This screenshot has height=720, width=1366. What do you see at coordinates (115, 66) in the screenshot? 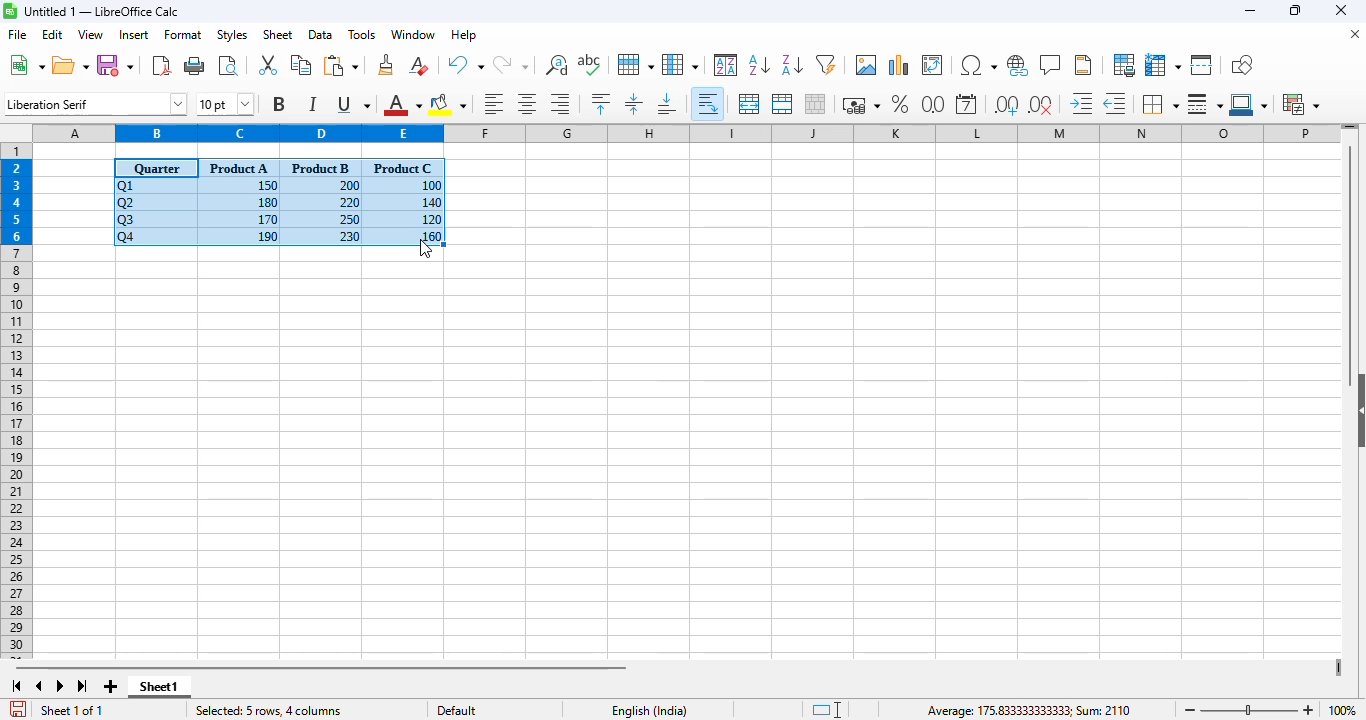
I see `save` at bounding box center [115, 66].